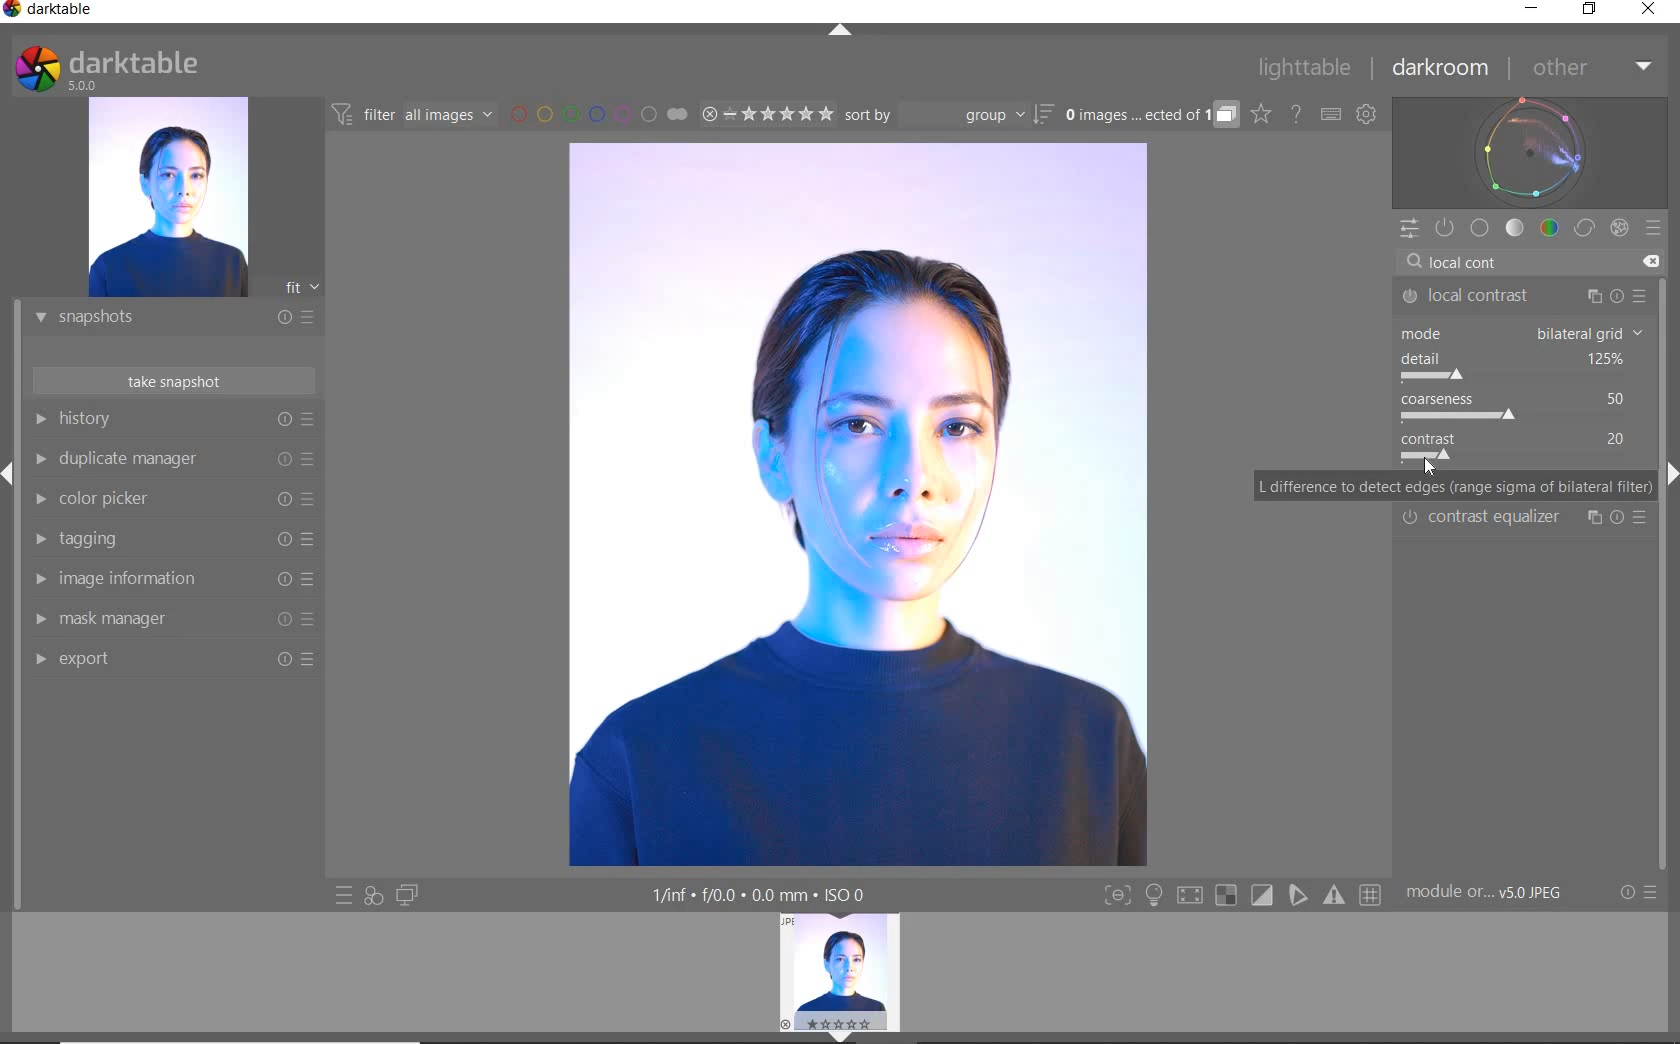  What do you see at coordinates (755, 895) in the screenshot?
I see `DISPLAYED GUI INFO` at bounding box center [755, 895].